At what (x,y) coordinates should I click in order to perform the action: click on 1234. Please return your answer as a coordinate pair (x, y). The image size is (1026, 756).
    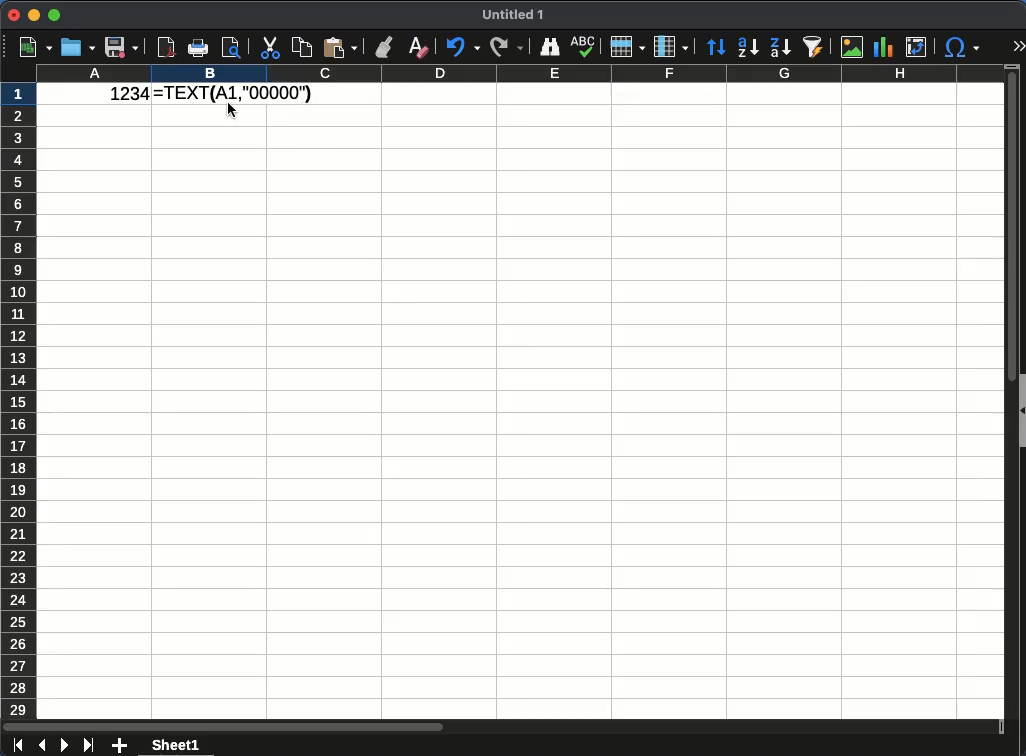
    Looking at the image, I should click on (124, 95).